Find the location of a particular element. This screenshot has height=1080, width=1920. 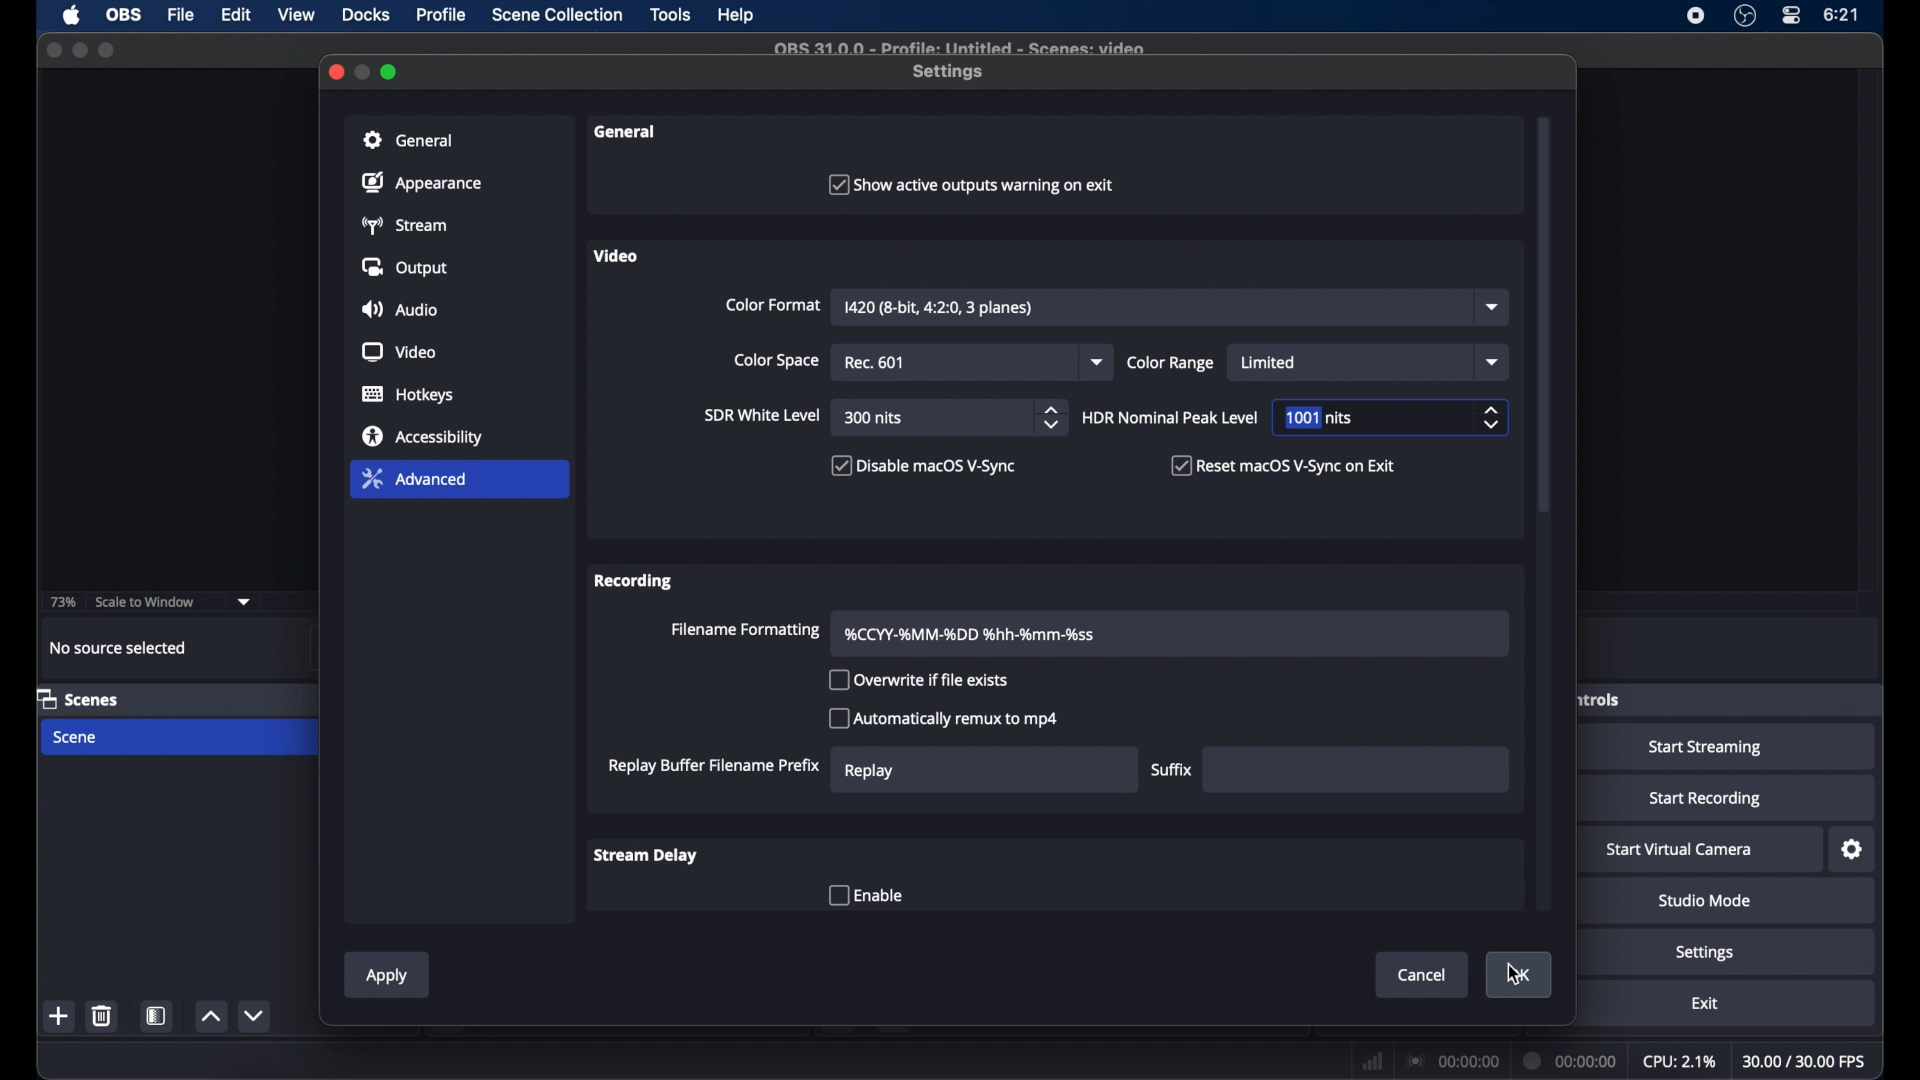

appearance is located at coordinates (422, 182).